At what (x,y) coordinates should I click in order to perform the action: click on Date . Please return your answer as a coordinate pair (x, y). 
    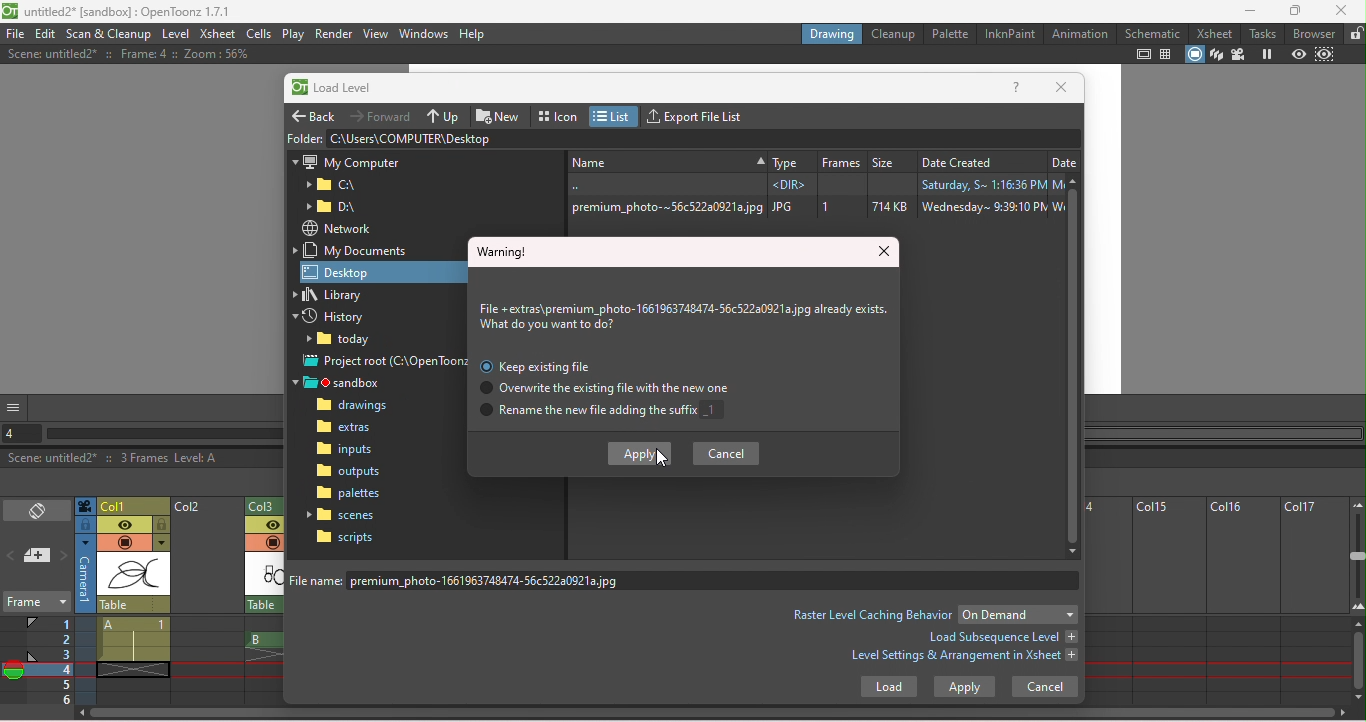
    Looking at the image, I should click on (1064, 159).